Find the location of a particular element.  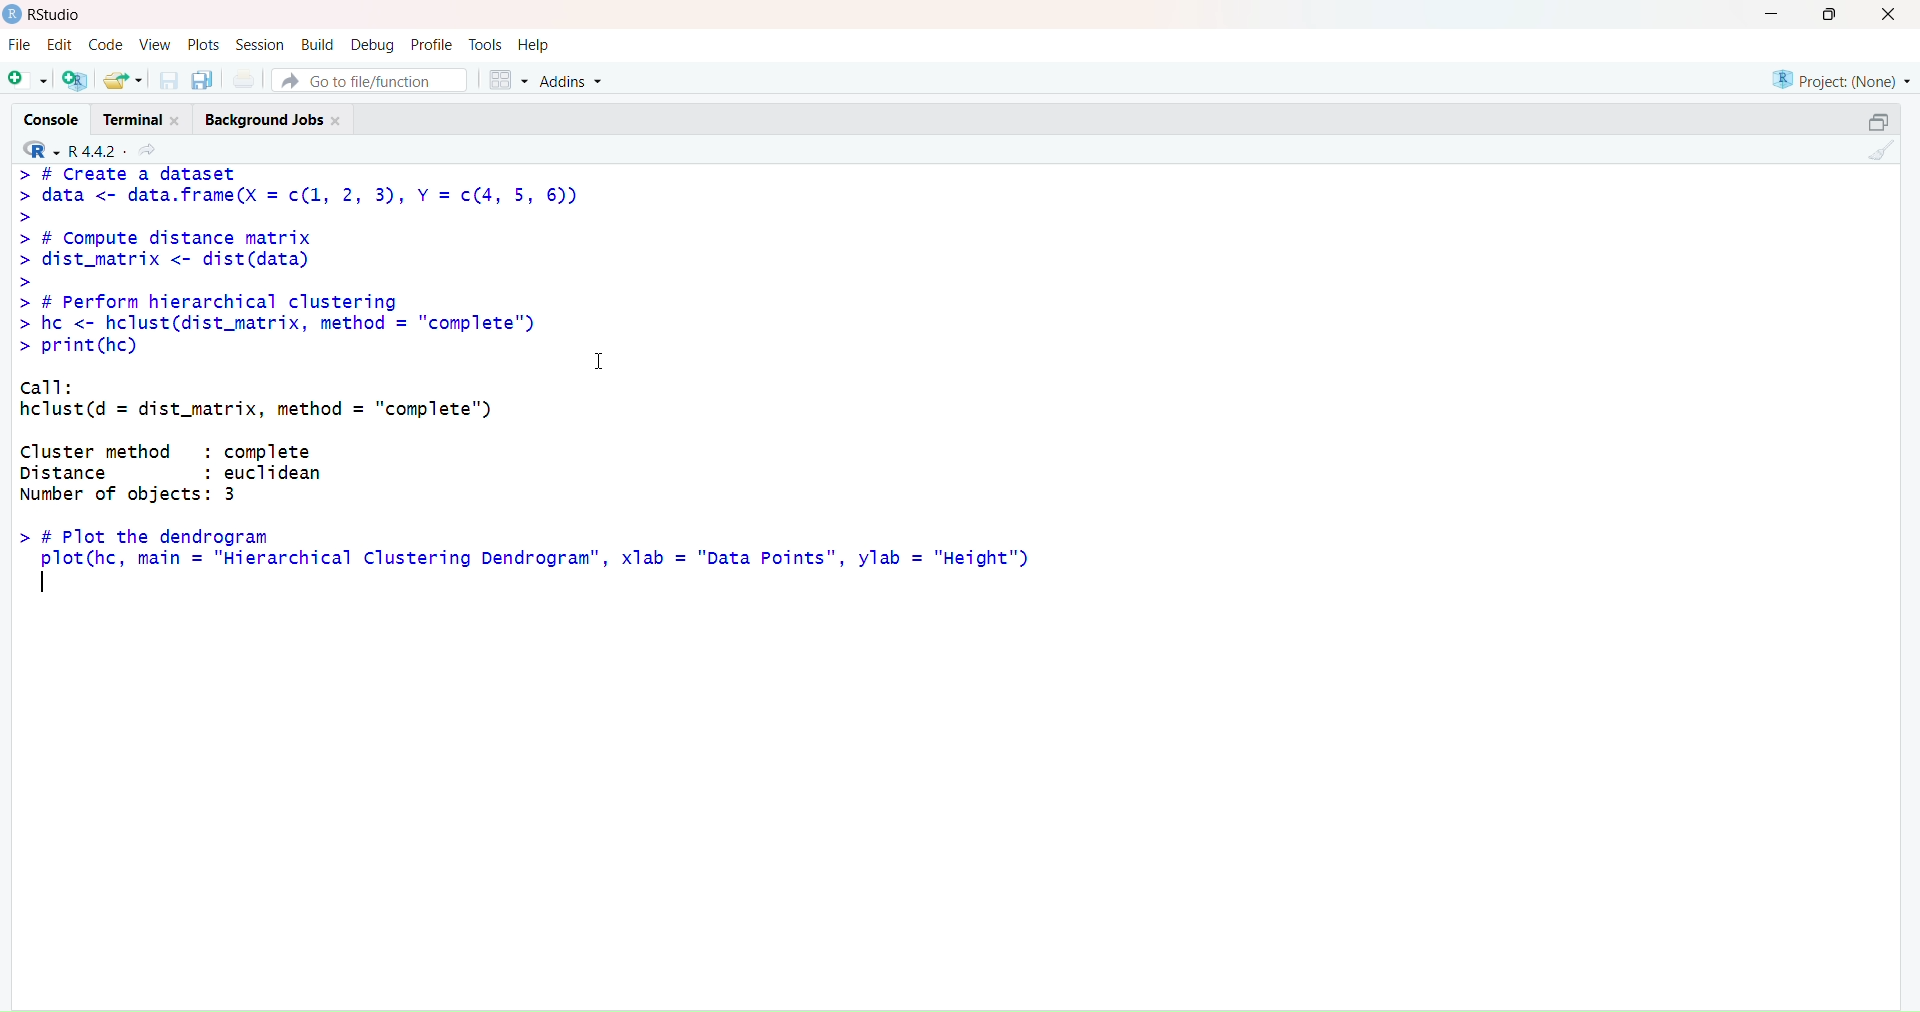

Build is located at coordinates (317, 46).